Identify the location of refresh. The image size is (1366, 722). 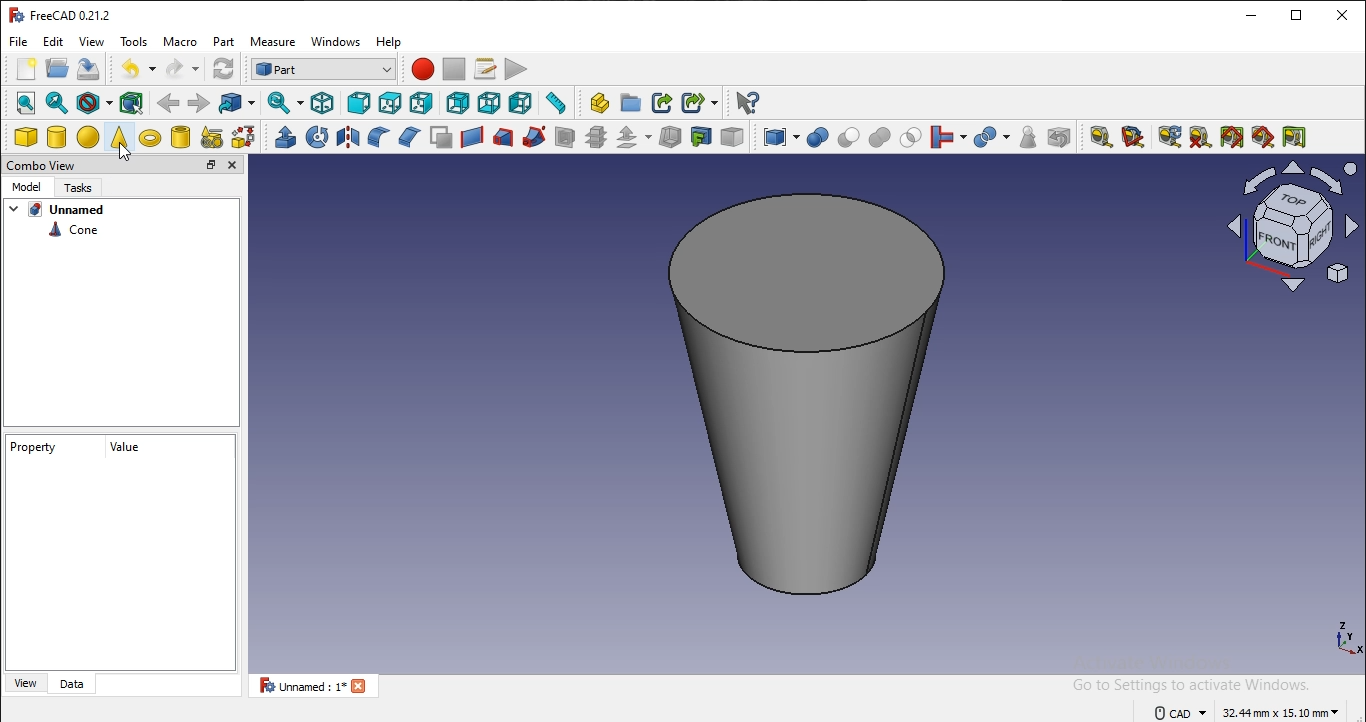
(1169, 136).